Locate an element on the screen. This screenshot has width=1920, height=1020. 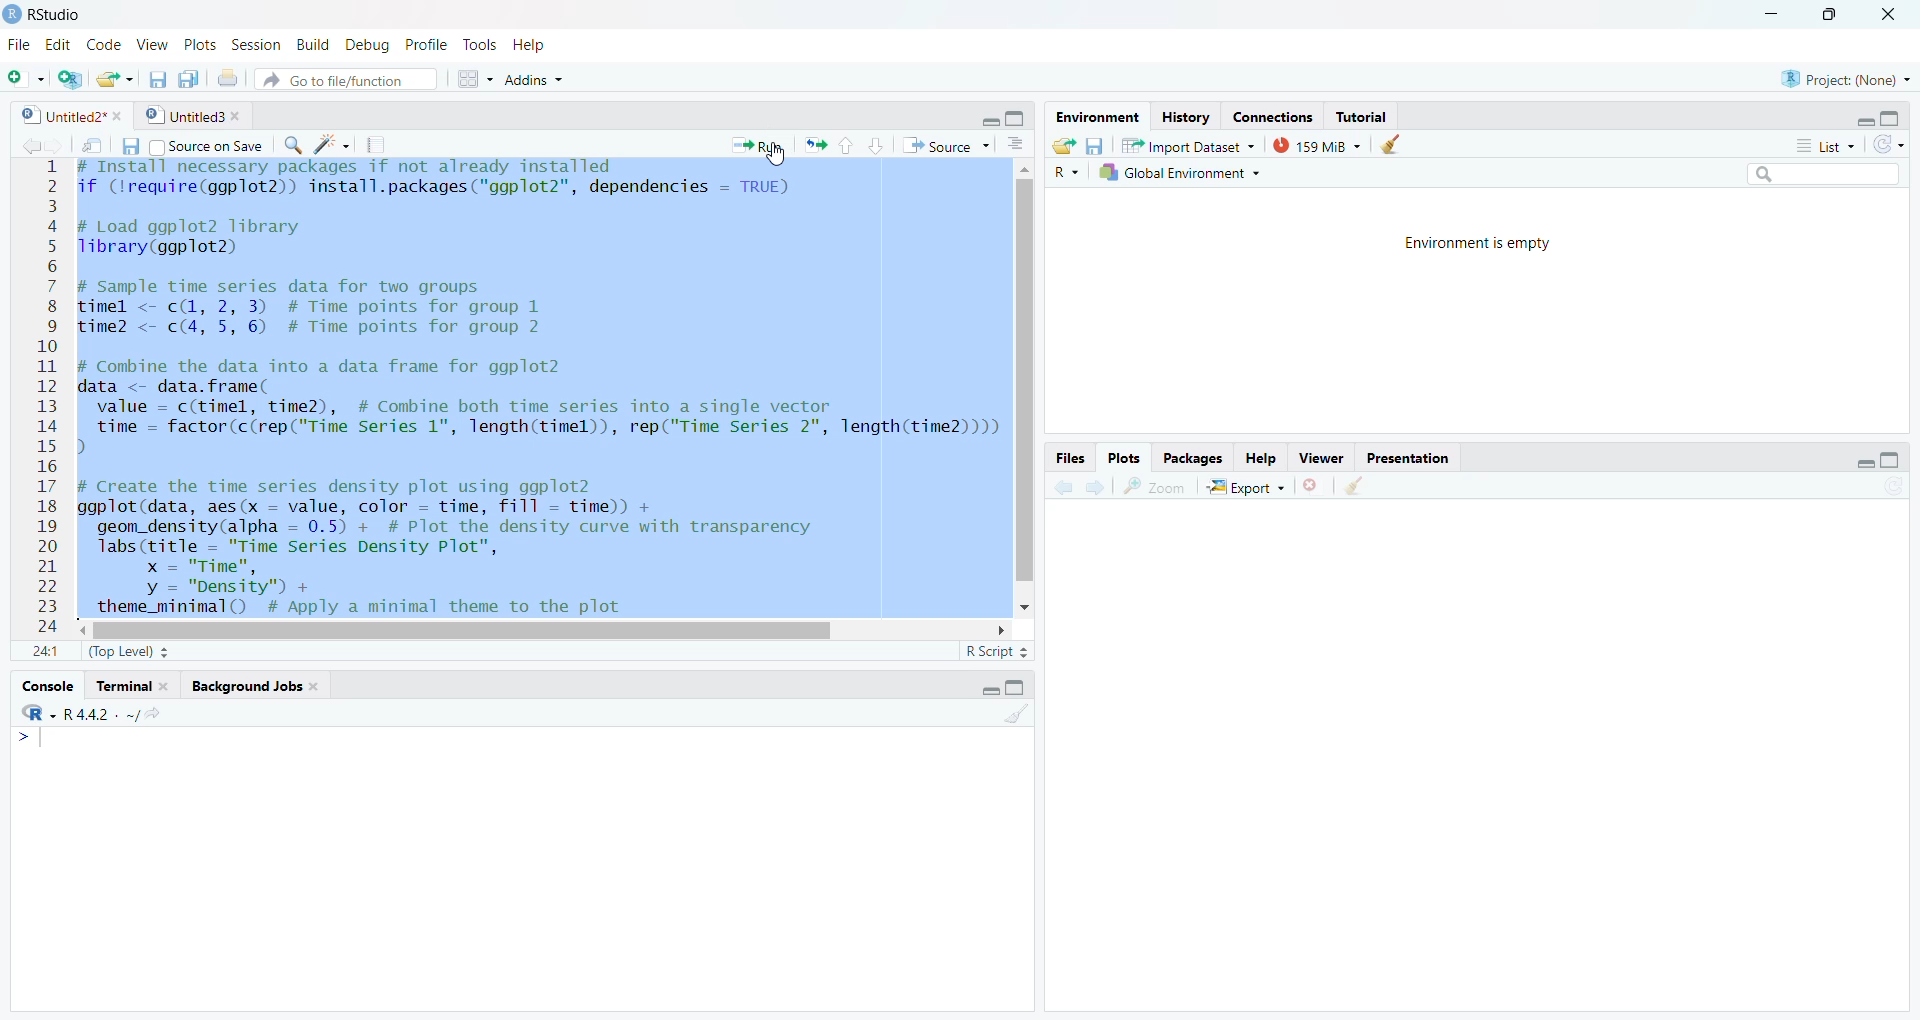
Connections is located at coordinates (1273, 116).